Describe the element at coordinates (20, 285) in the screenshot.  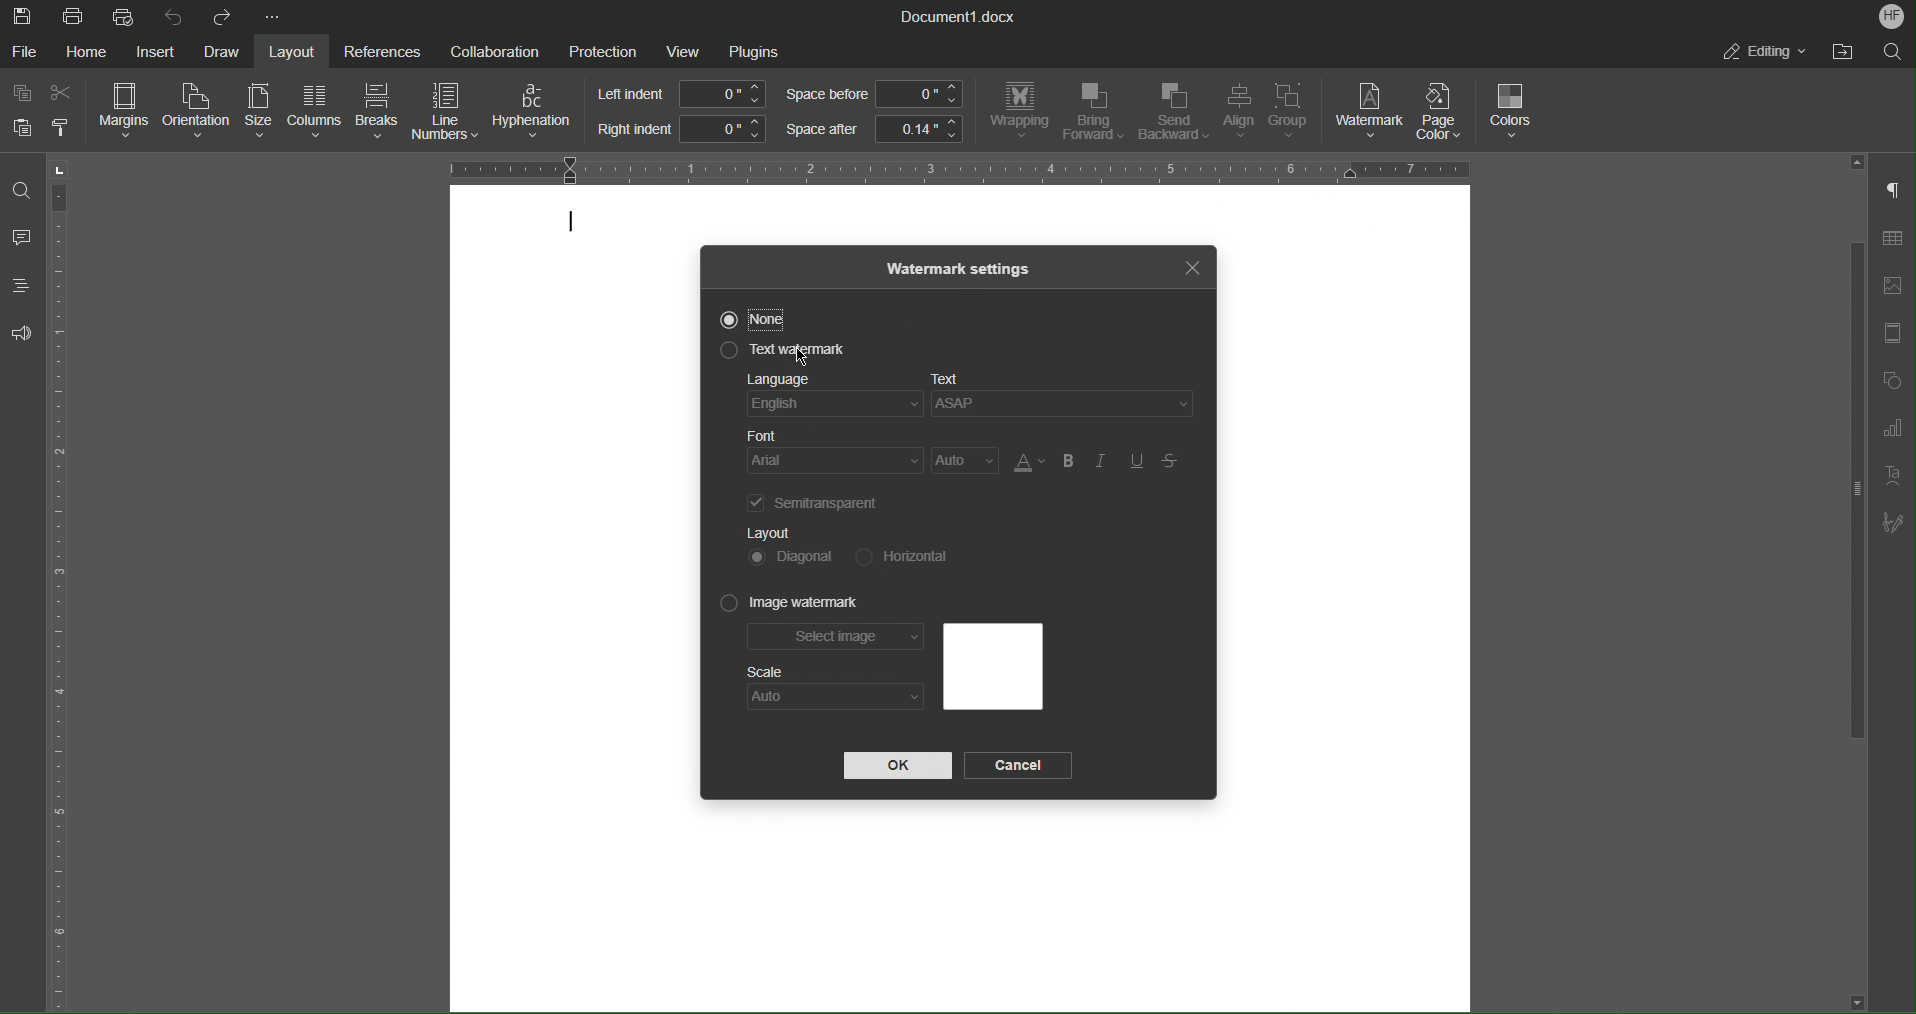
I see `Headings` at that location.